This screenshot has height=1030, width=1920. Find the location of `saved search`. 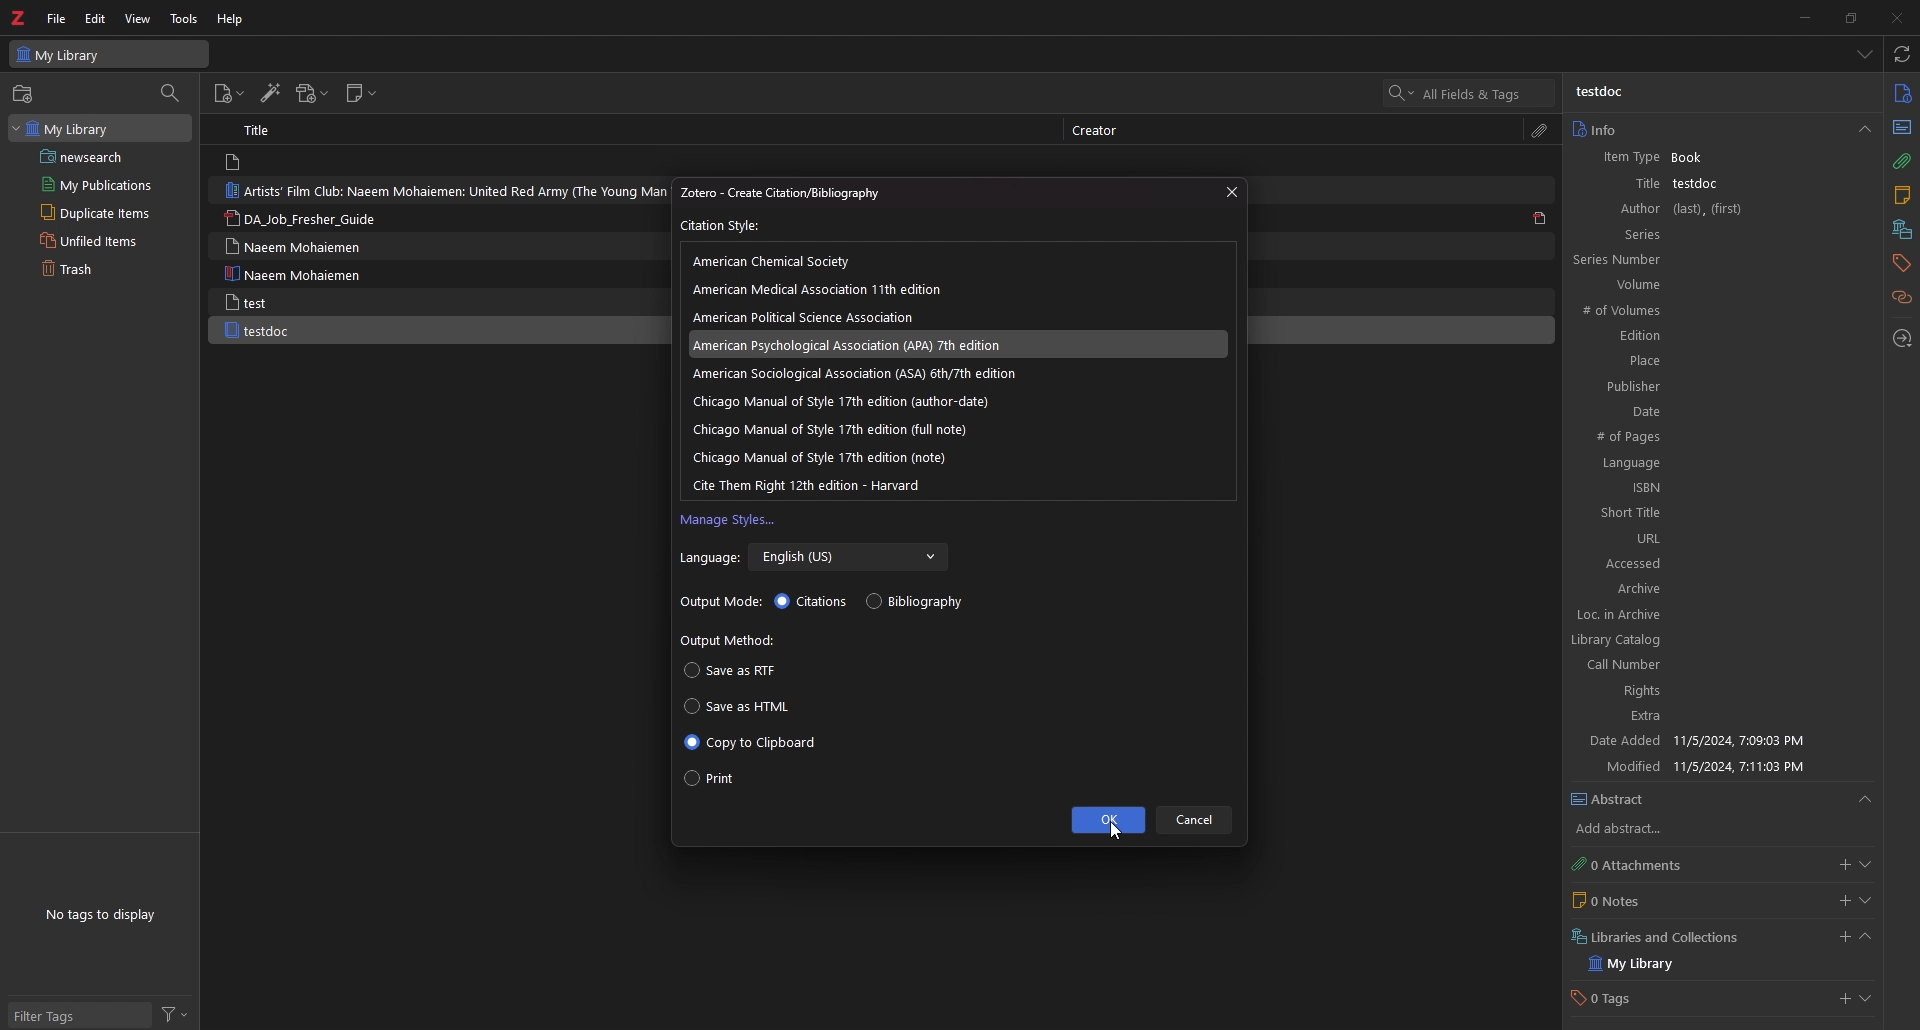

saved search is located at coordinates (103, 156).